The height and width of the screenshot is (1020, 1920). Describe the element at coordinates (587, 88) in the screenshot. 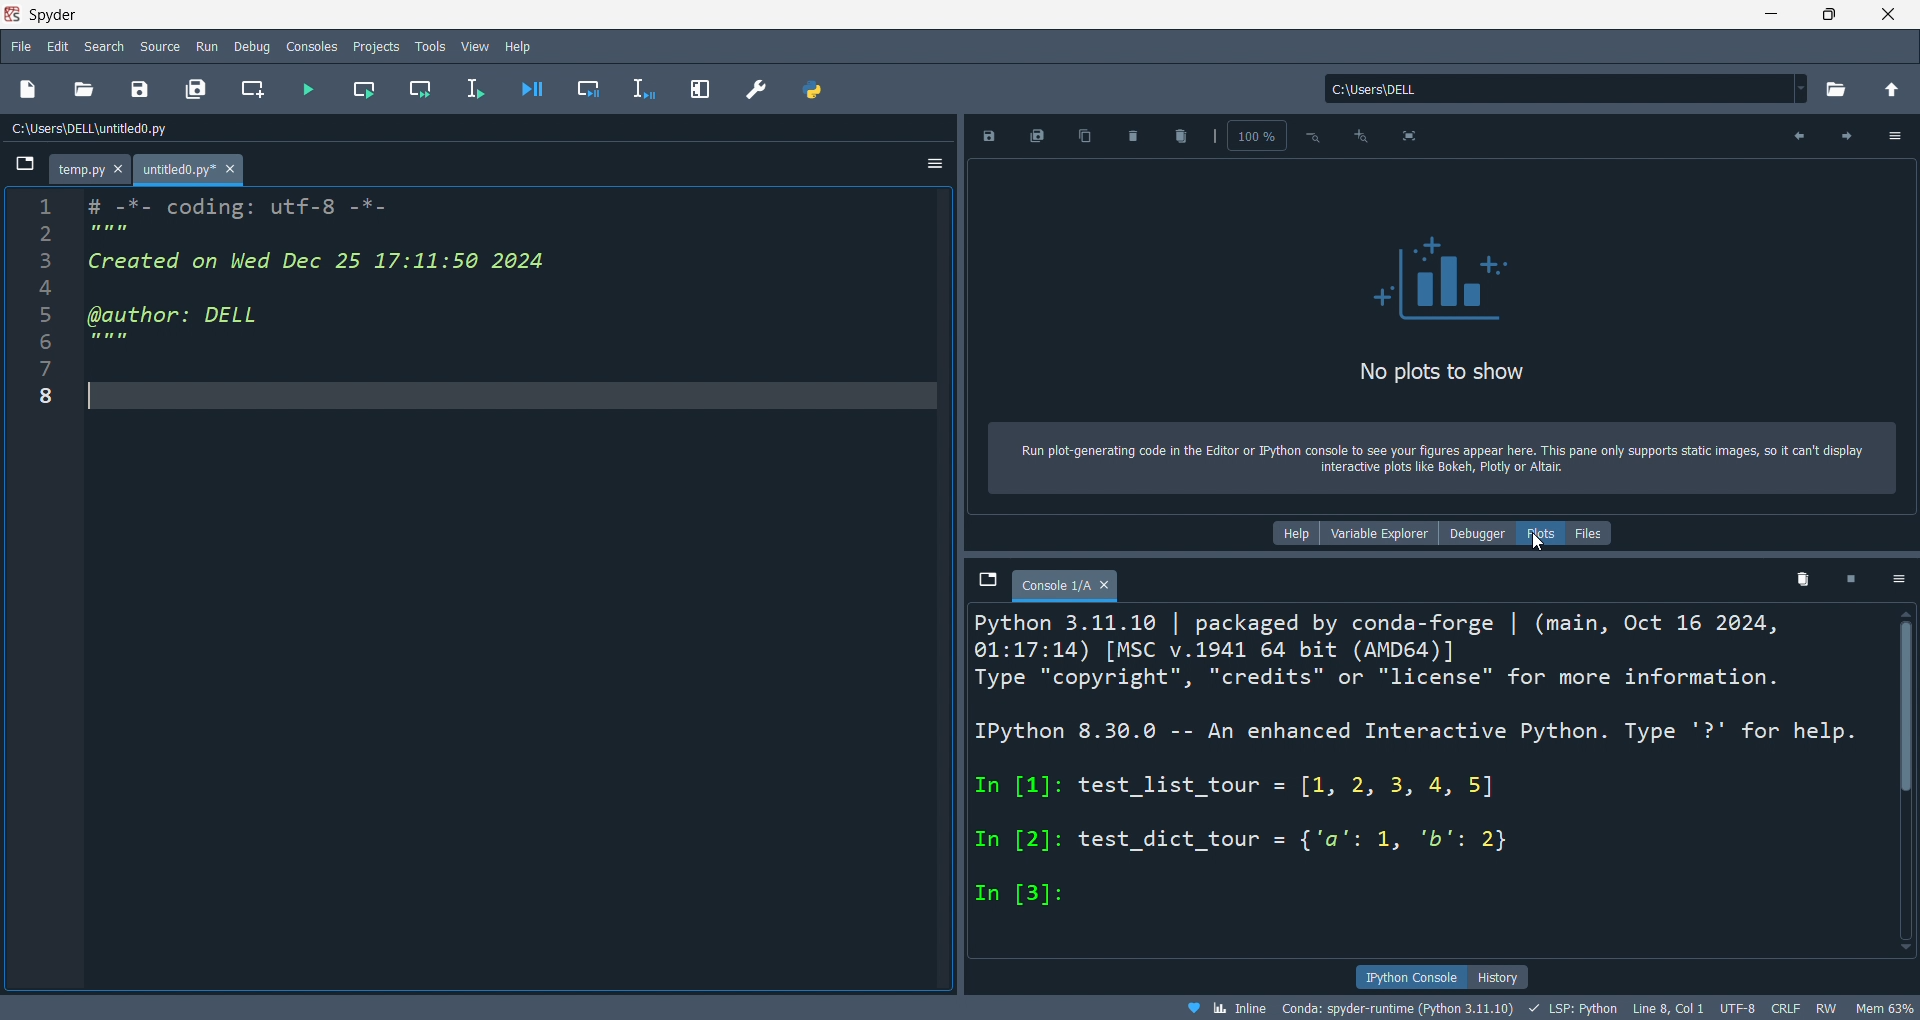

I see `debug cell` at that location.